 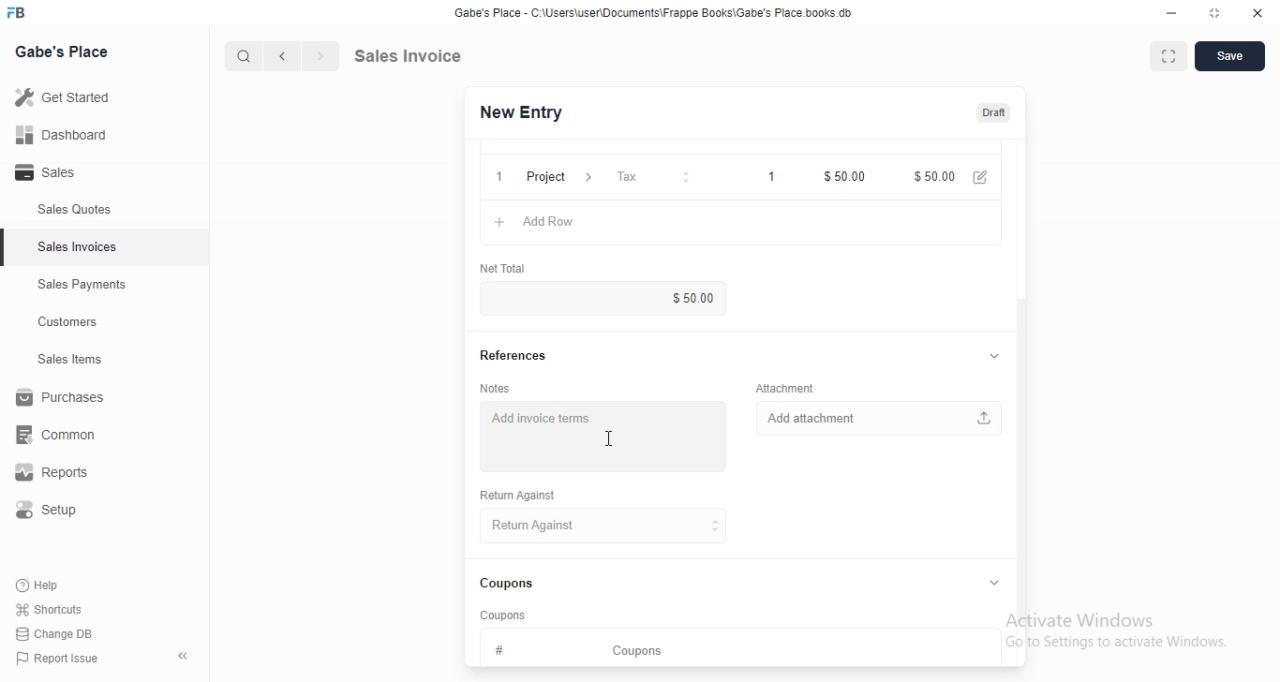 What do you see at coordinates (1216, 15) in the screenshot?
I see `maximize` at bounding box center [1216, 15].